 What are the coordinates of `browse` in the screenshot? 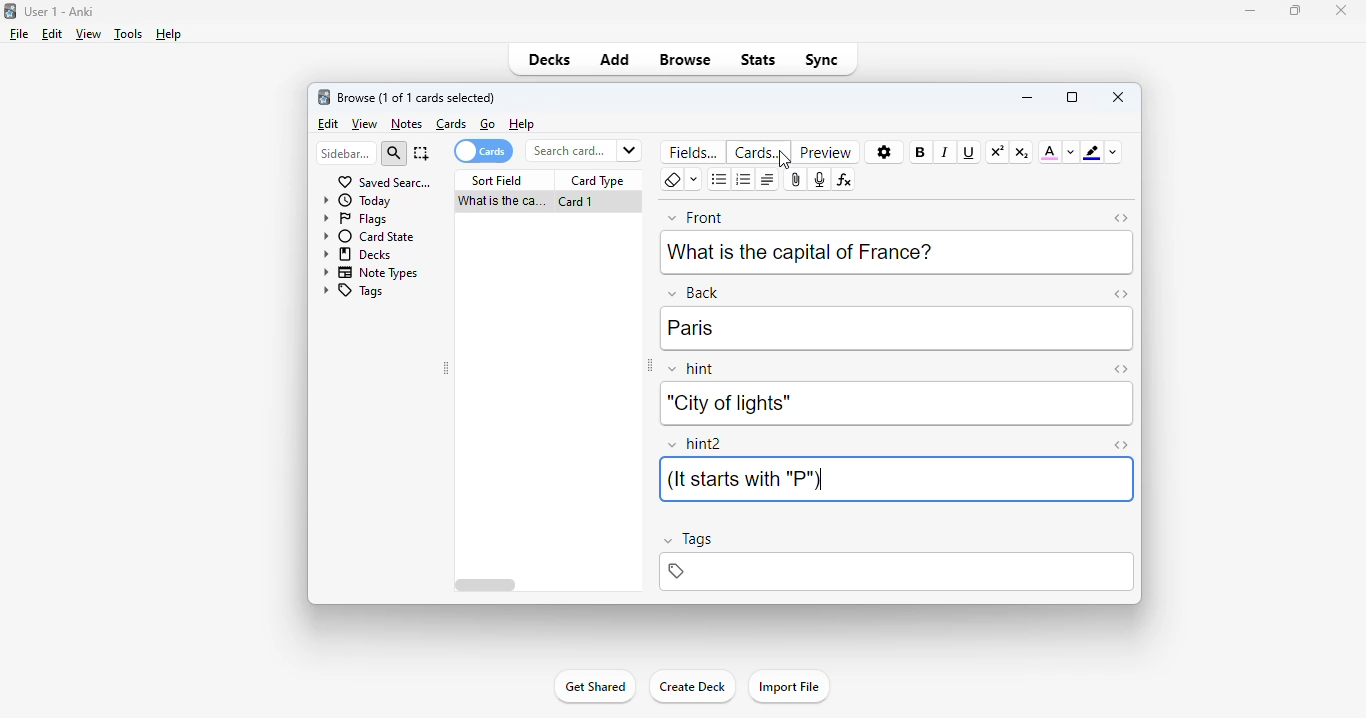 It's located at (685, 59).